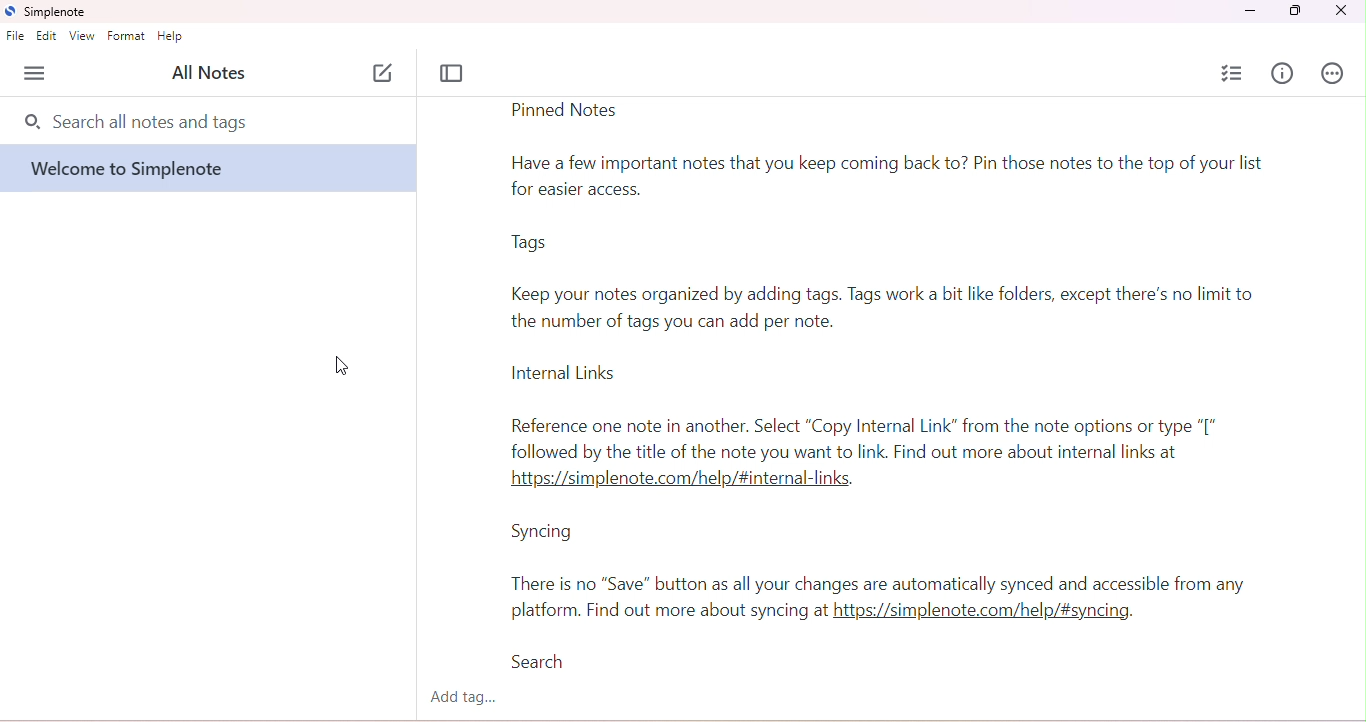 The width and height of the screenshot is (1366, 722). Describe the element at coordinates (1296, 11) in the screenshot. I see `maximize` at that location.